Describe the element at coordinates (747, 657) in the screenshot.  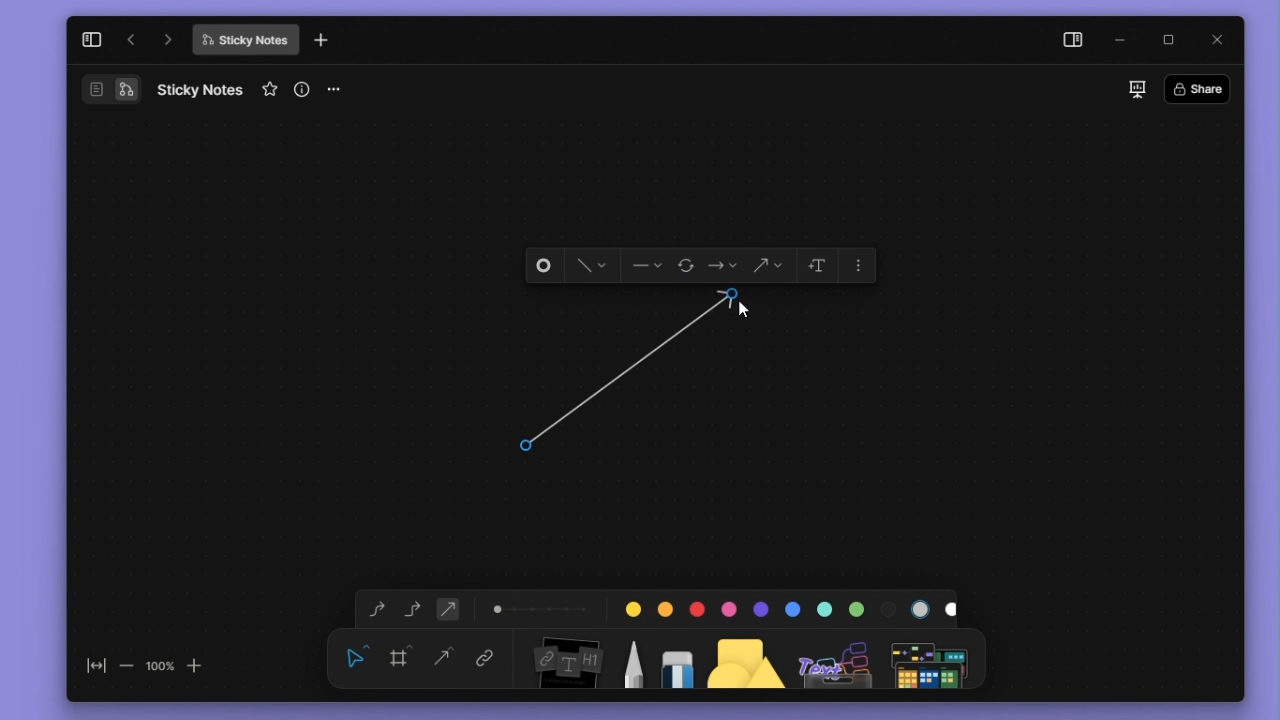
I see `shape` at that location.